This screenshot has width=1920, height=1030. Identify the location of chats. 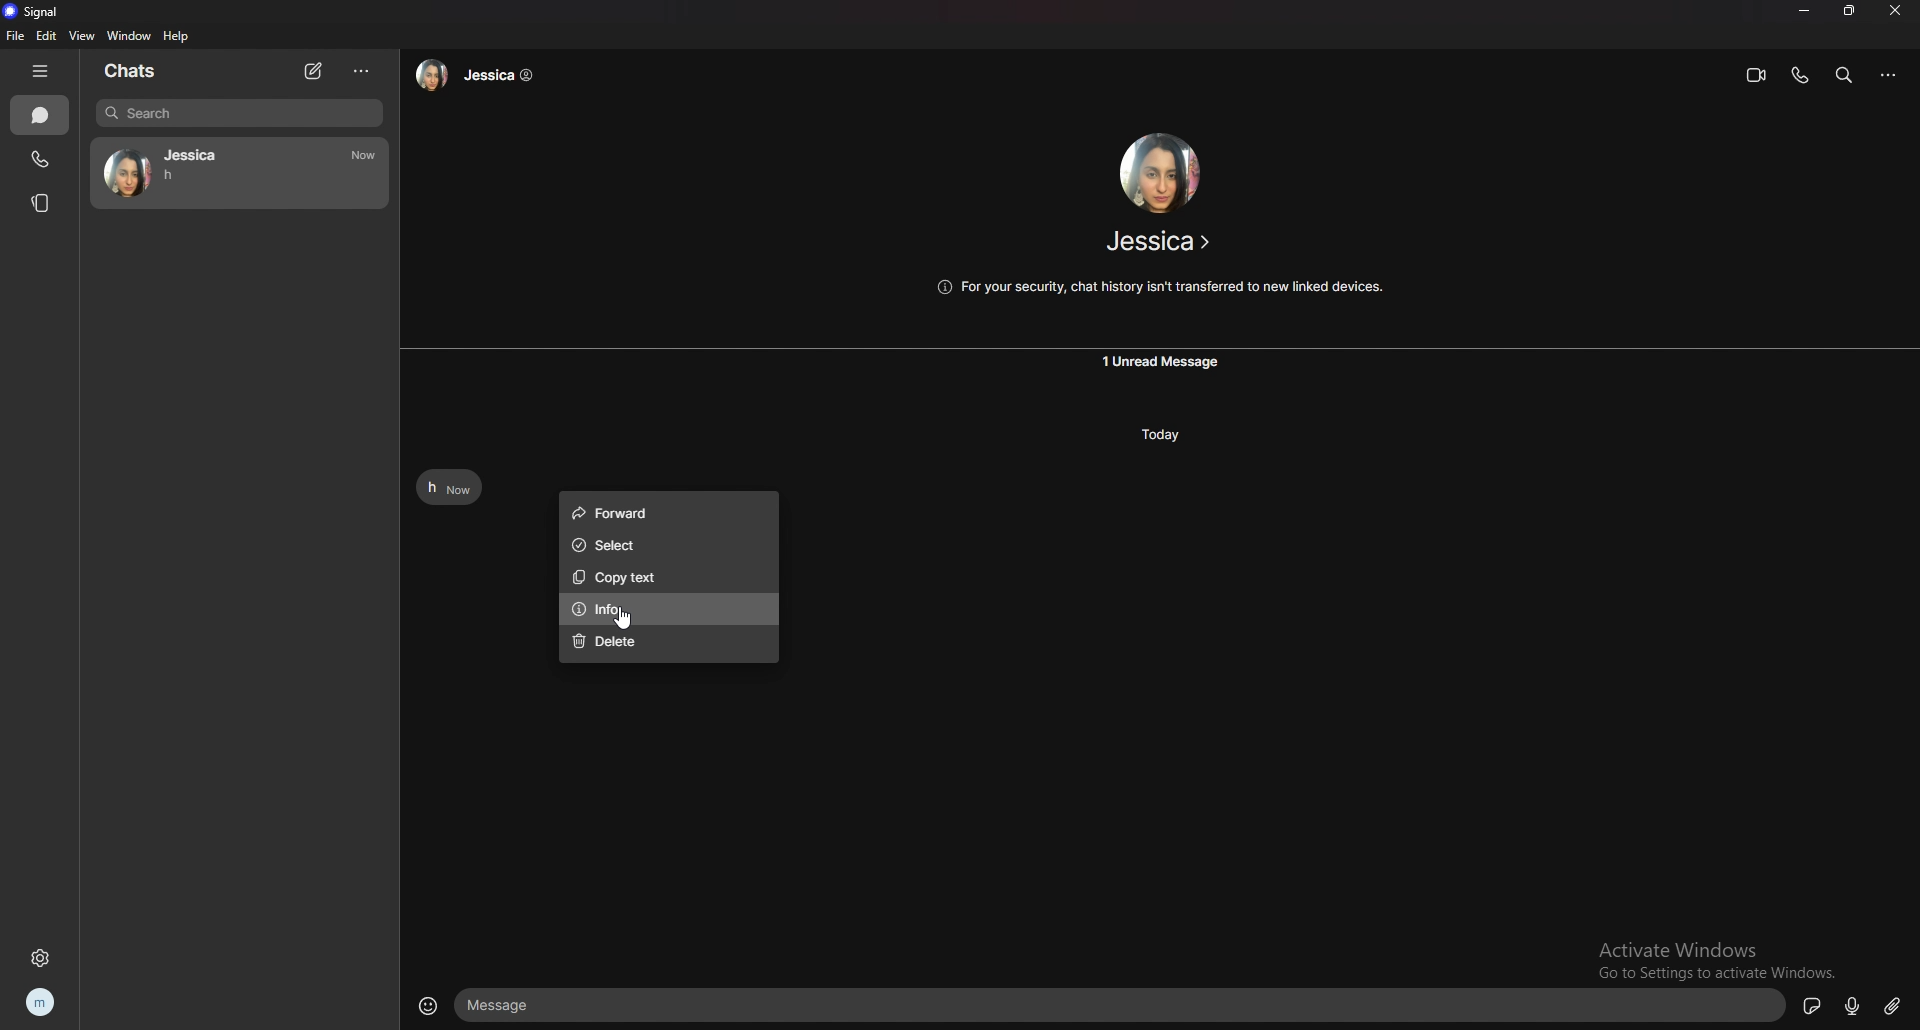
(135, 72).